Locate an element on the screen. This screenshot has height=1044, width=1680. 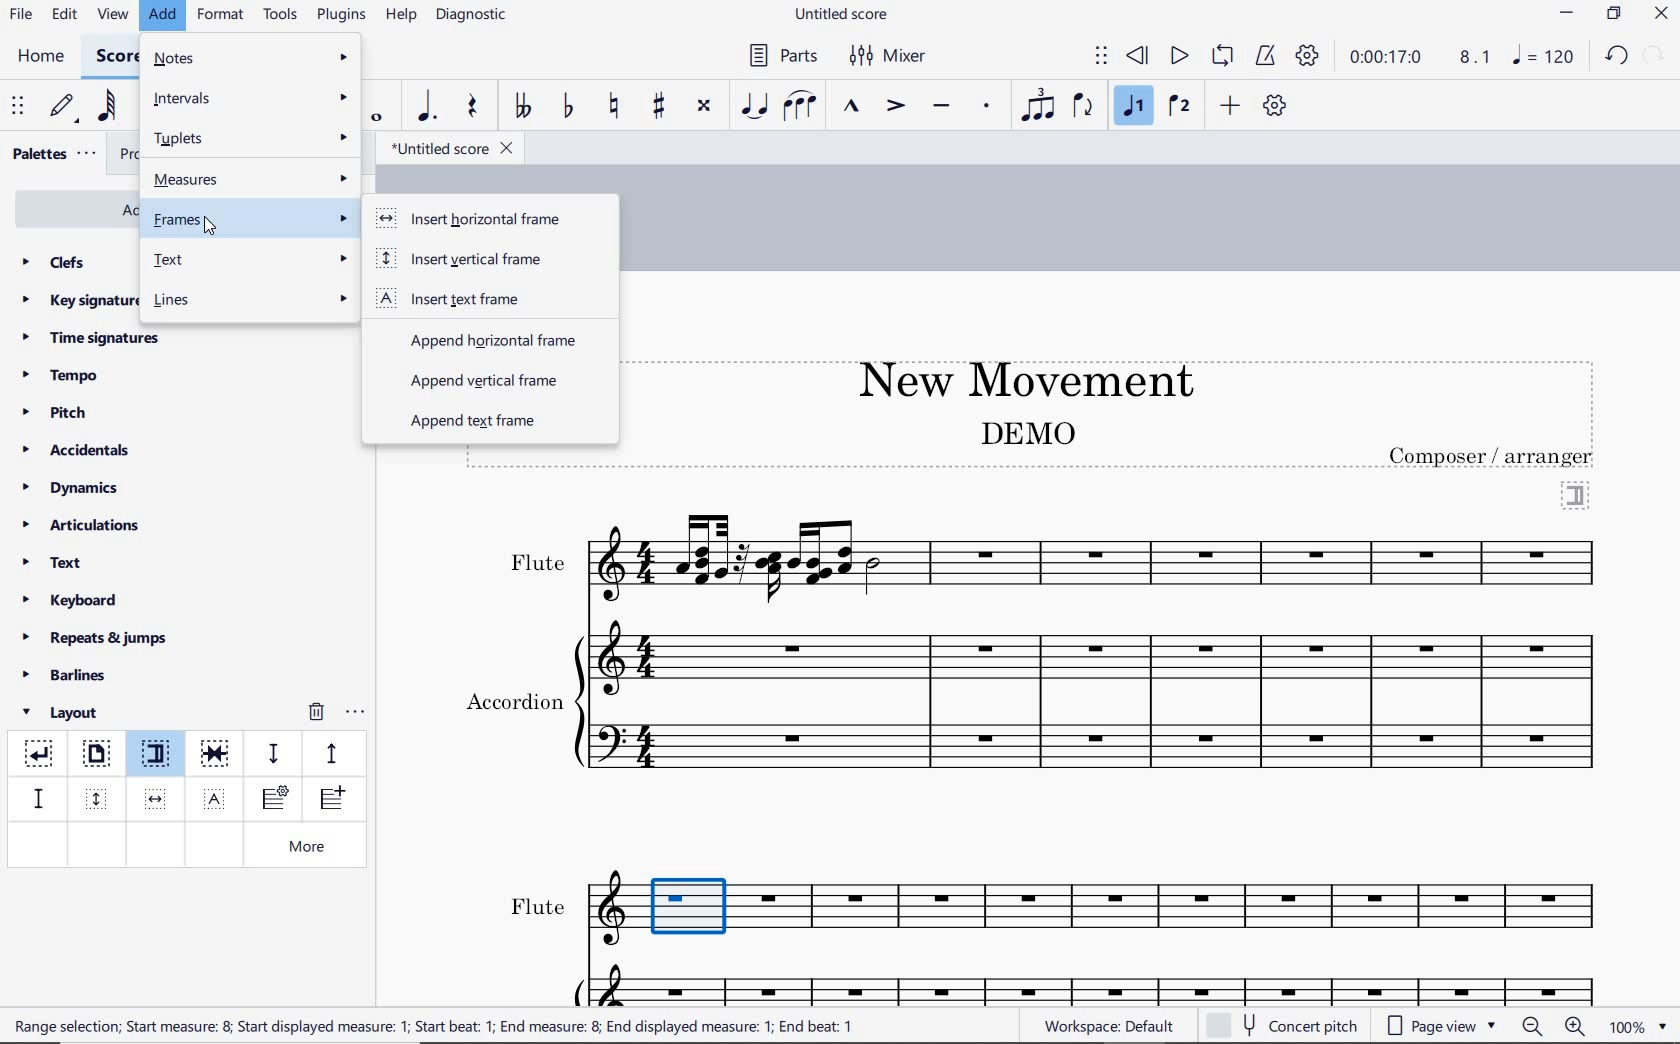
text is located at coordinates (537, 907).